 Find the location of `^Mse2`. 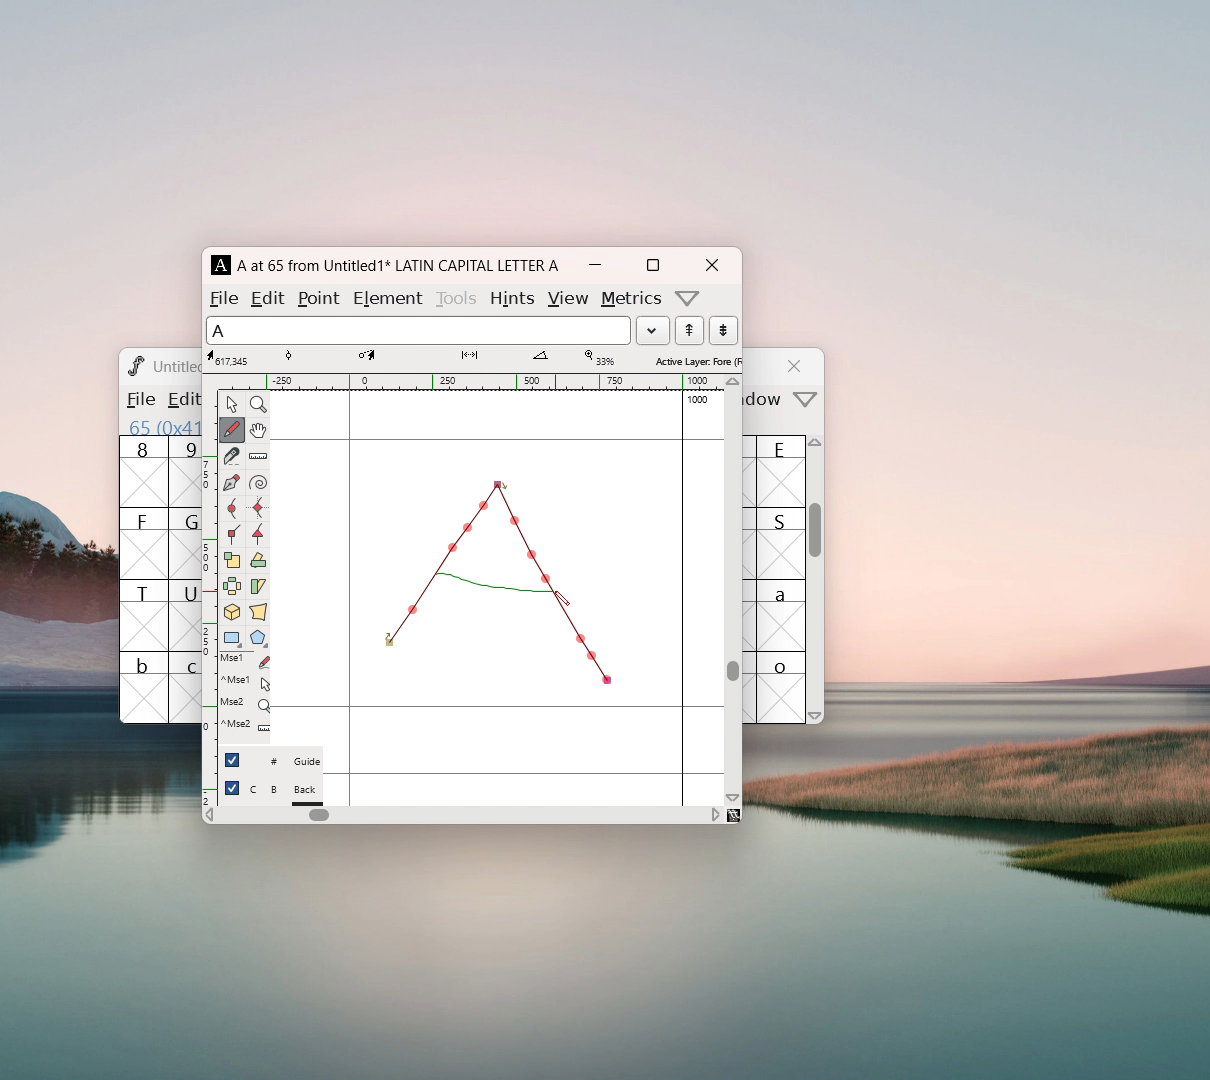

^Mse2 is located at coordinates (245, 725).